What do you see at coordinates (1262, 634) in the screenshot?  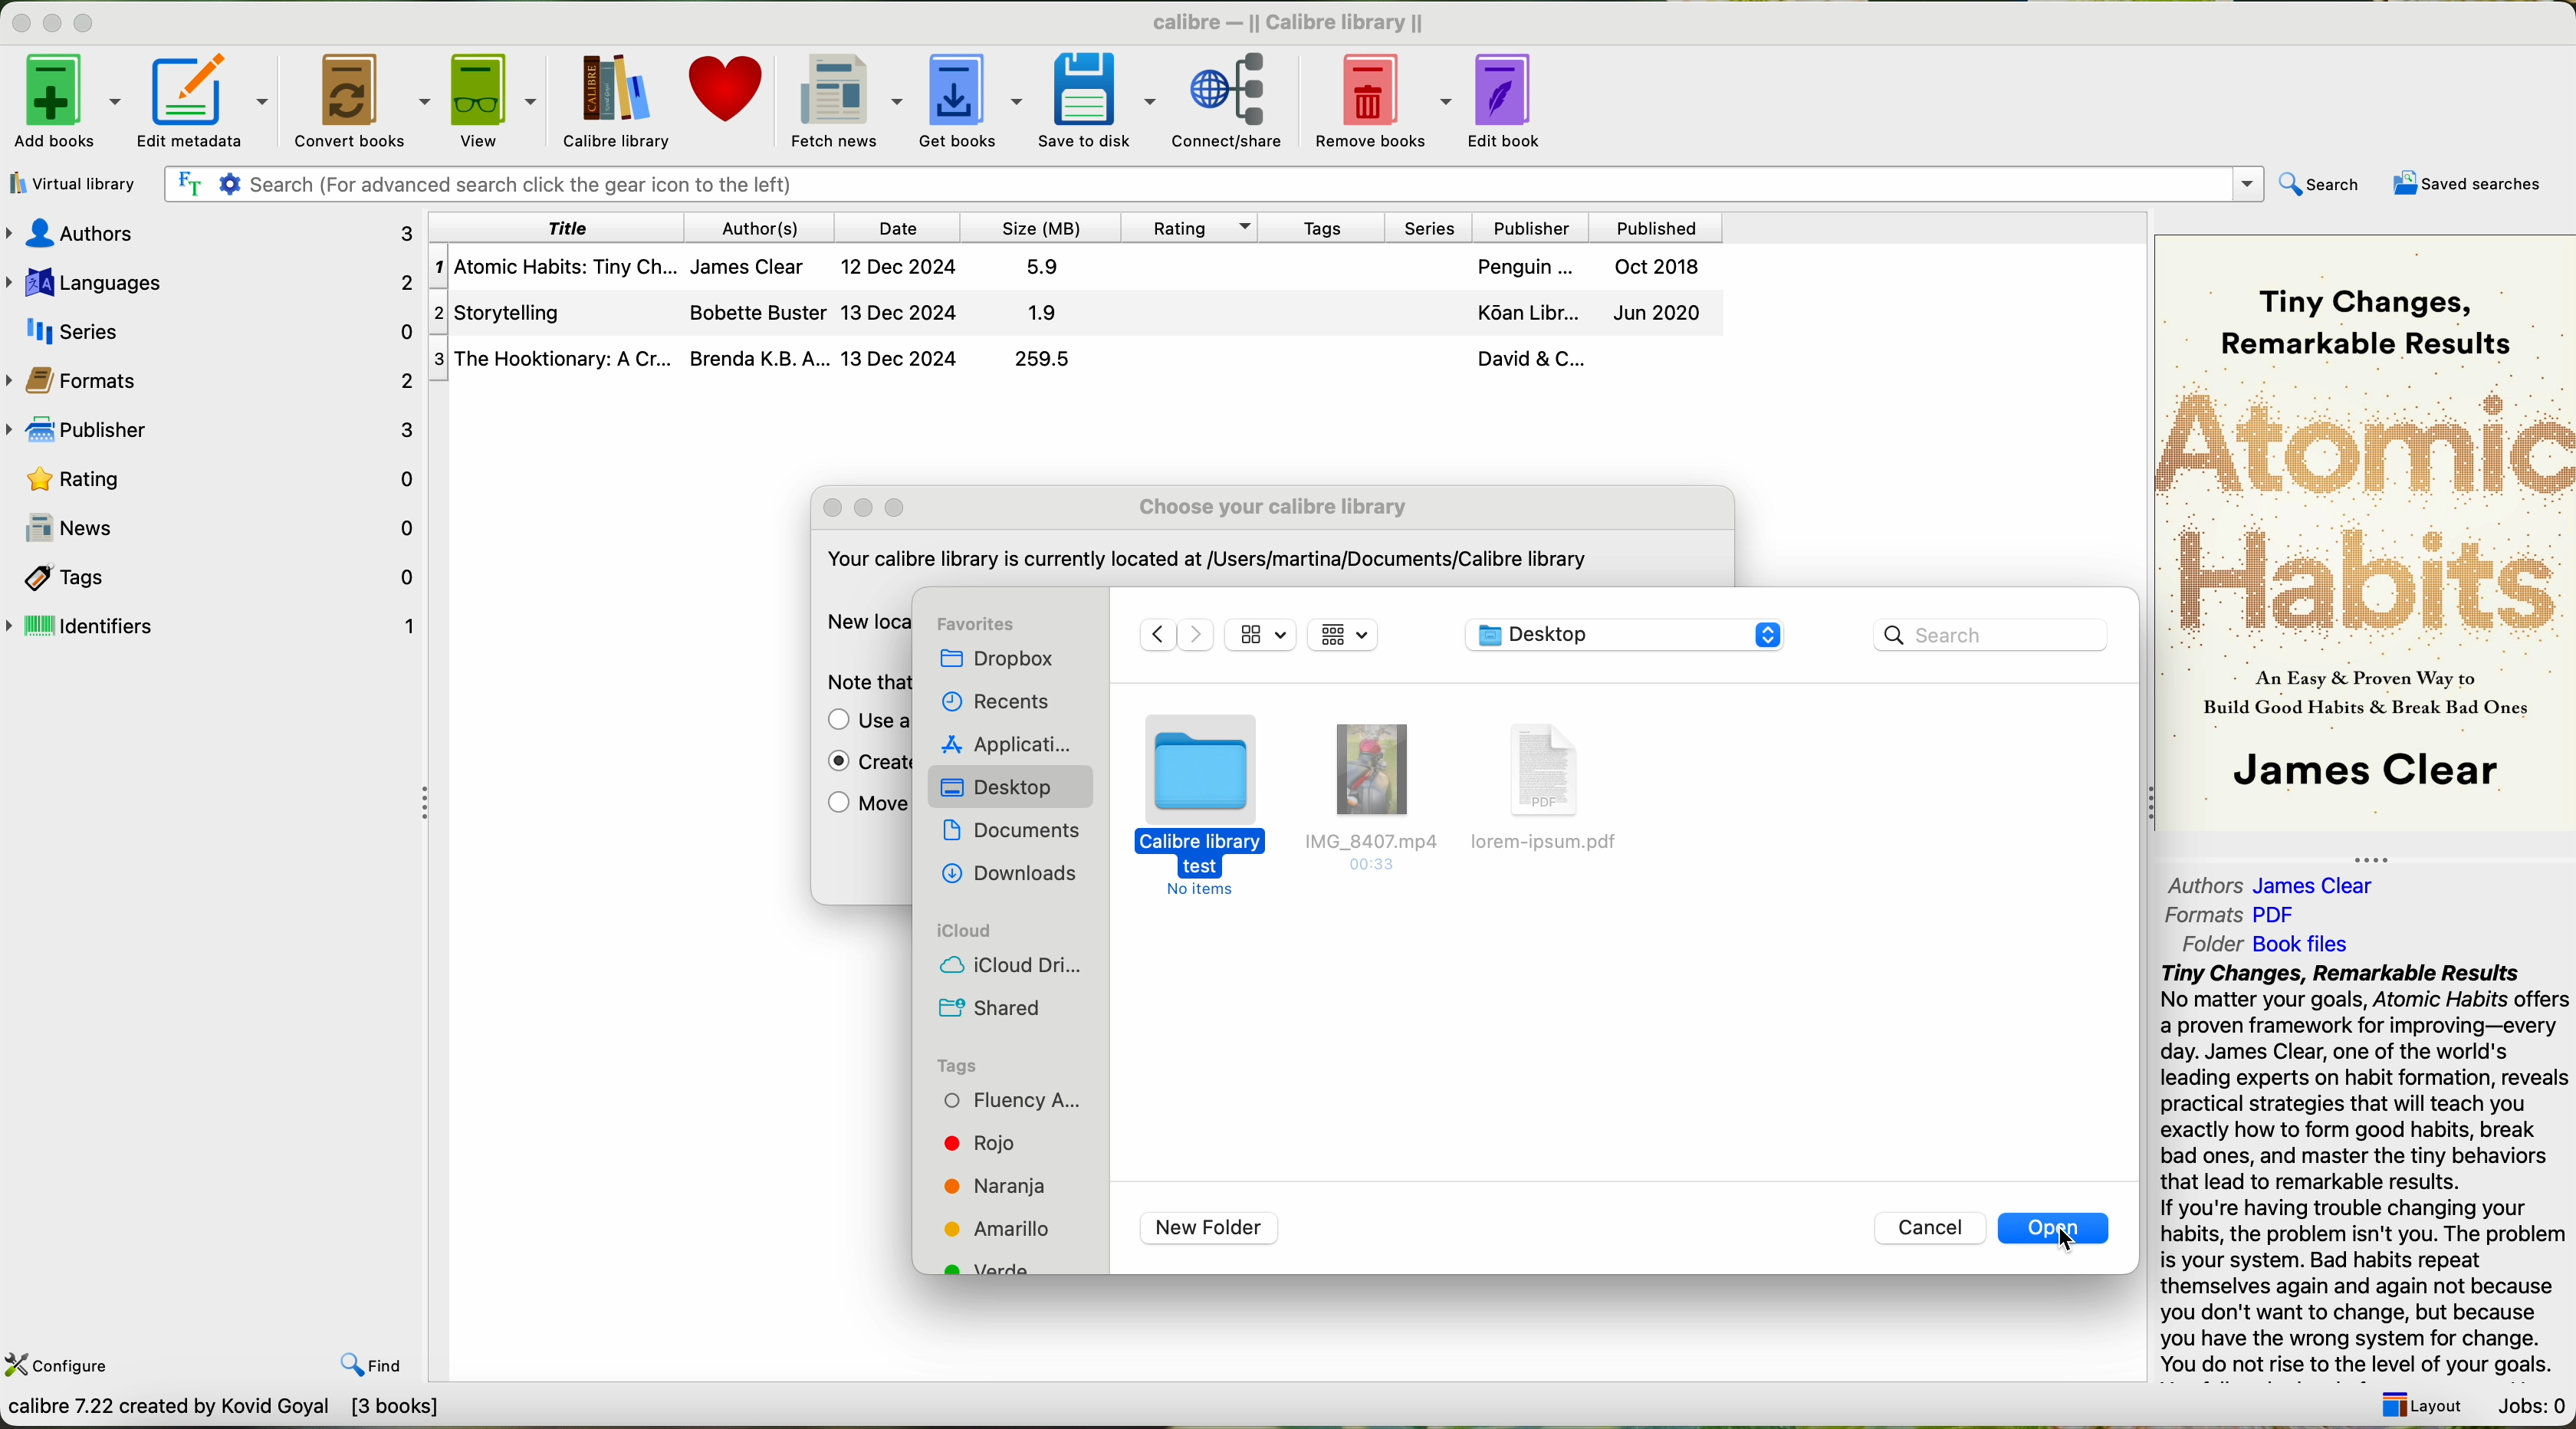 I see `icon` at bounding box center [1262, 634].